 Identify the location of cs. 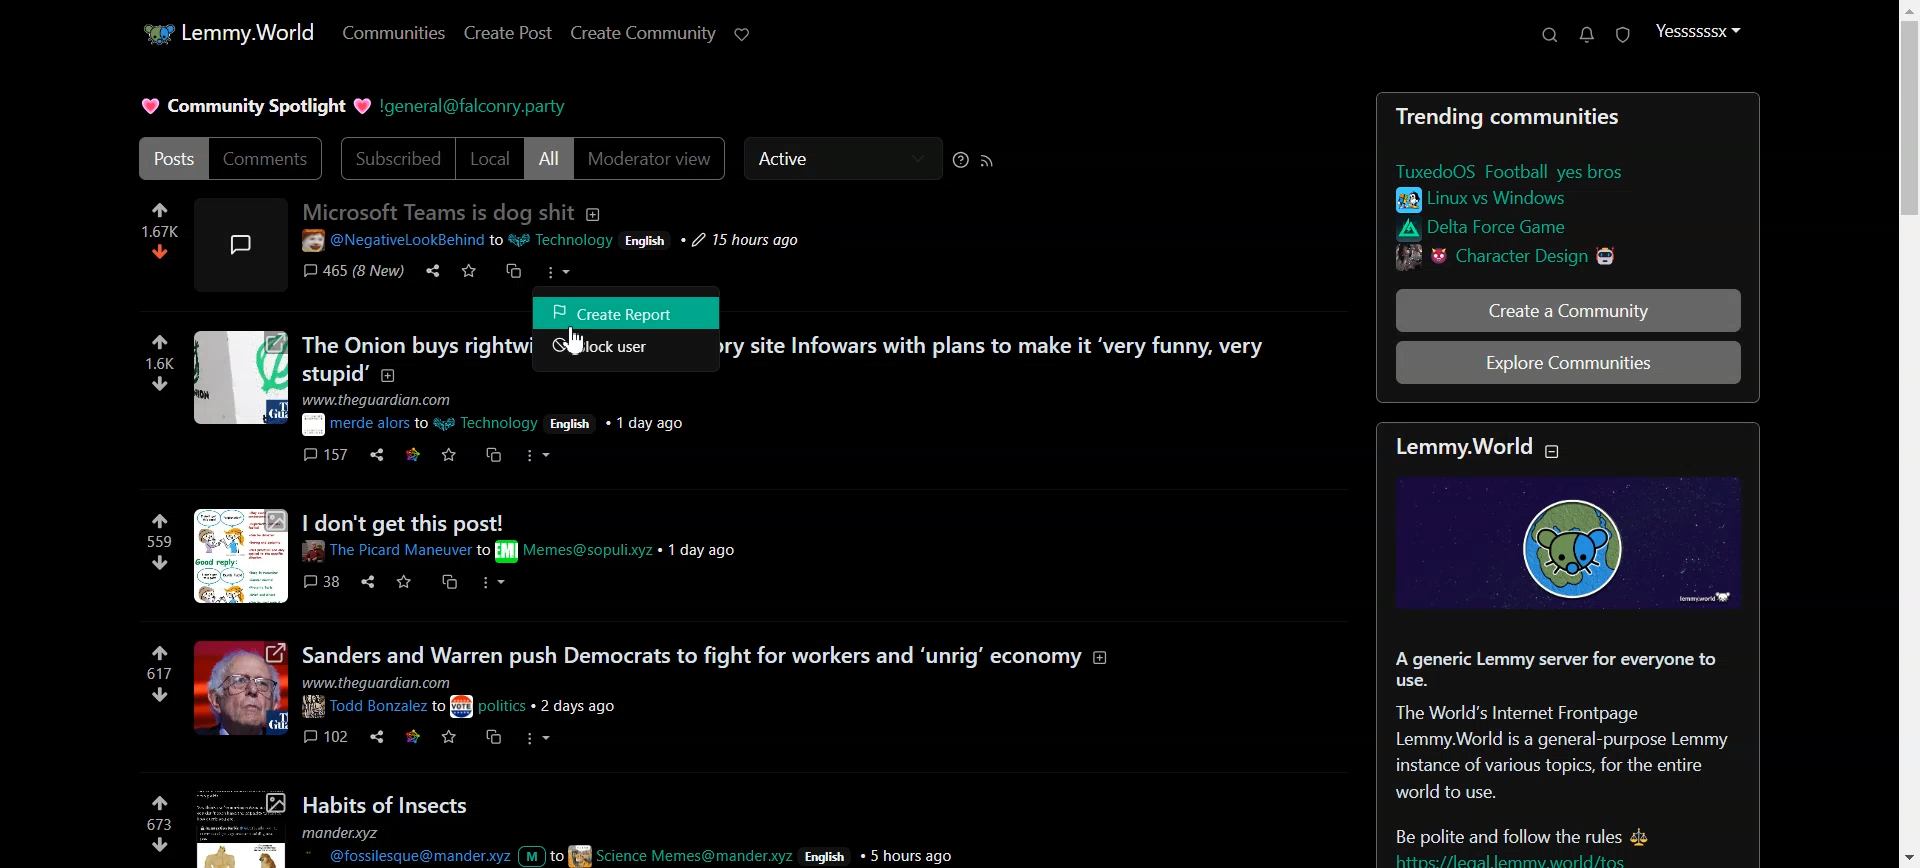
(450, 584).